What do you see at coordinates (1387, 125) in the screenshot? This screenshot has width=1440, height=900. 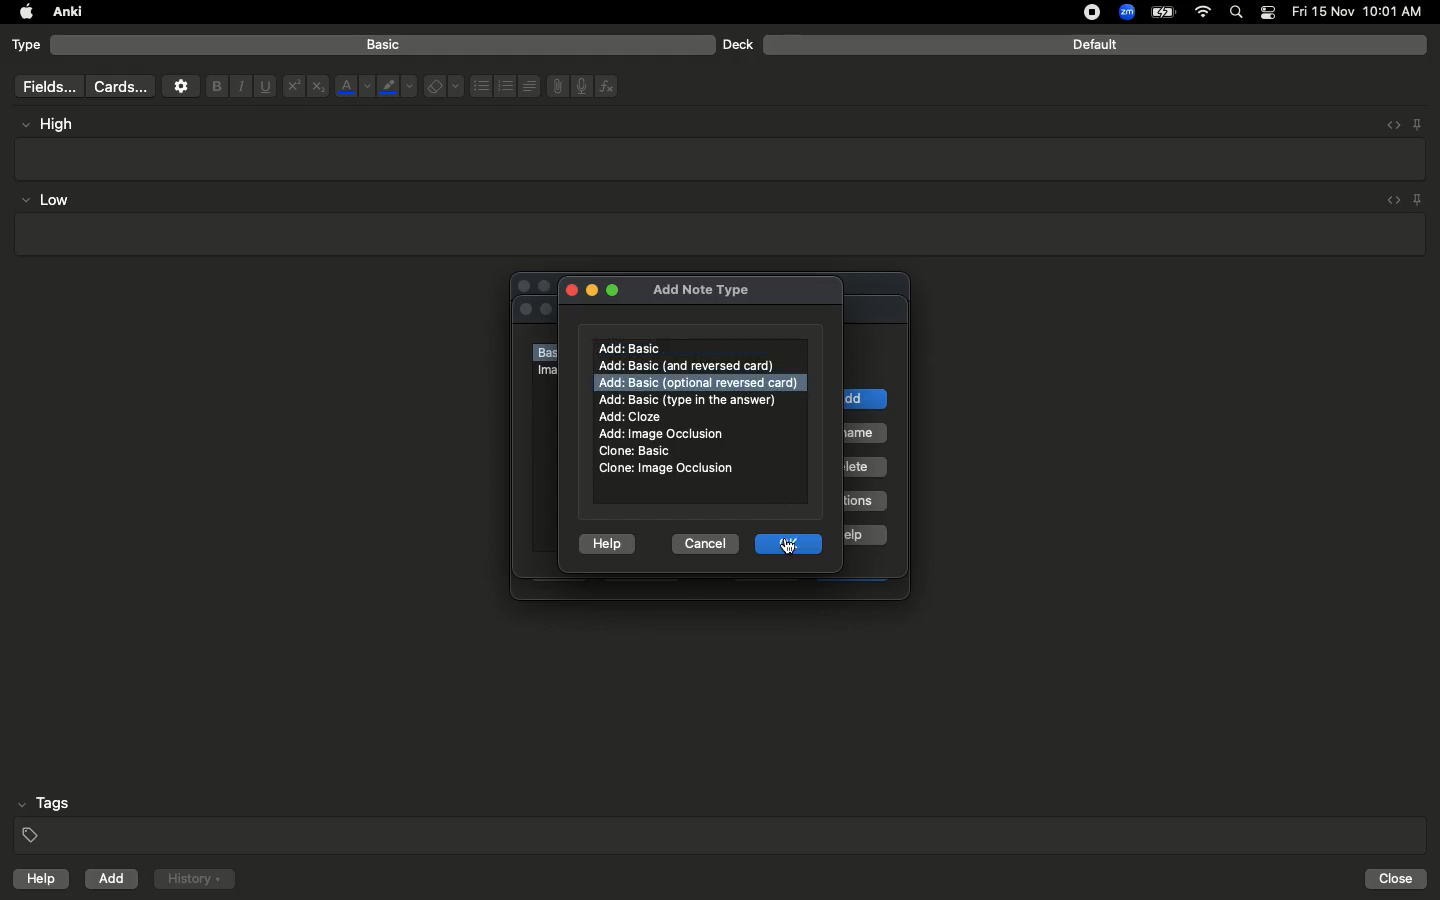 I see `Embed` at bounding box center [1387, 125].